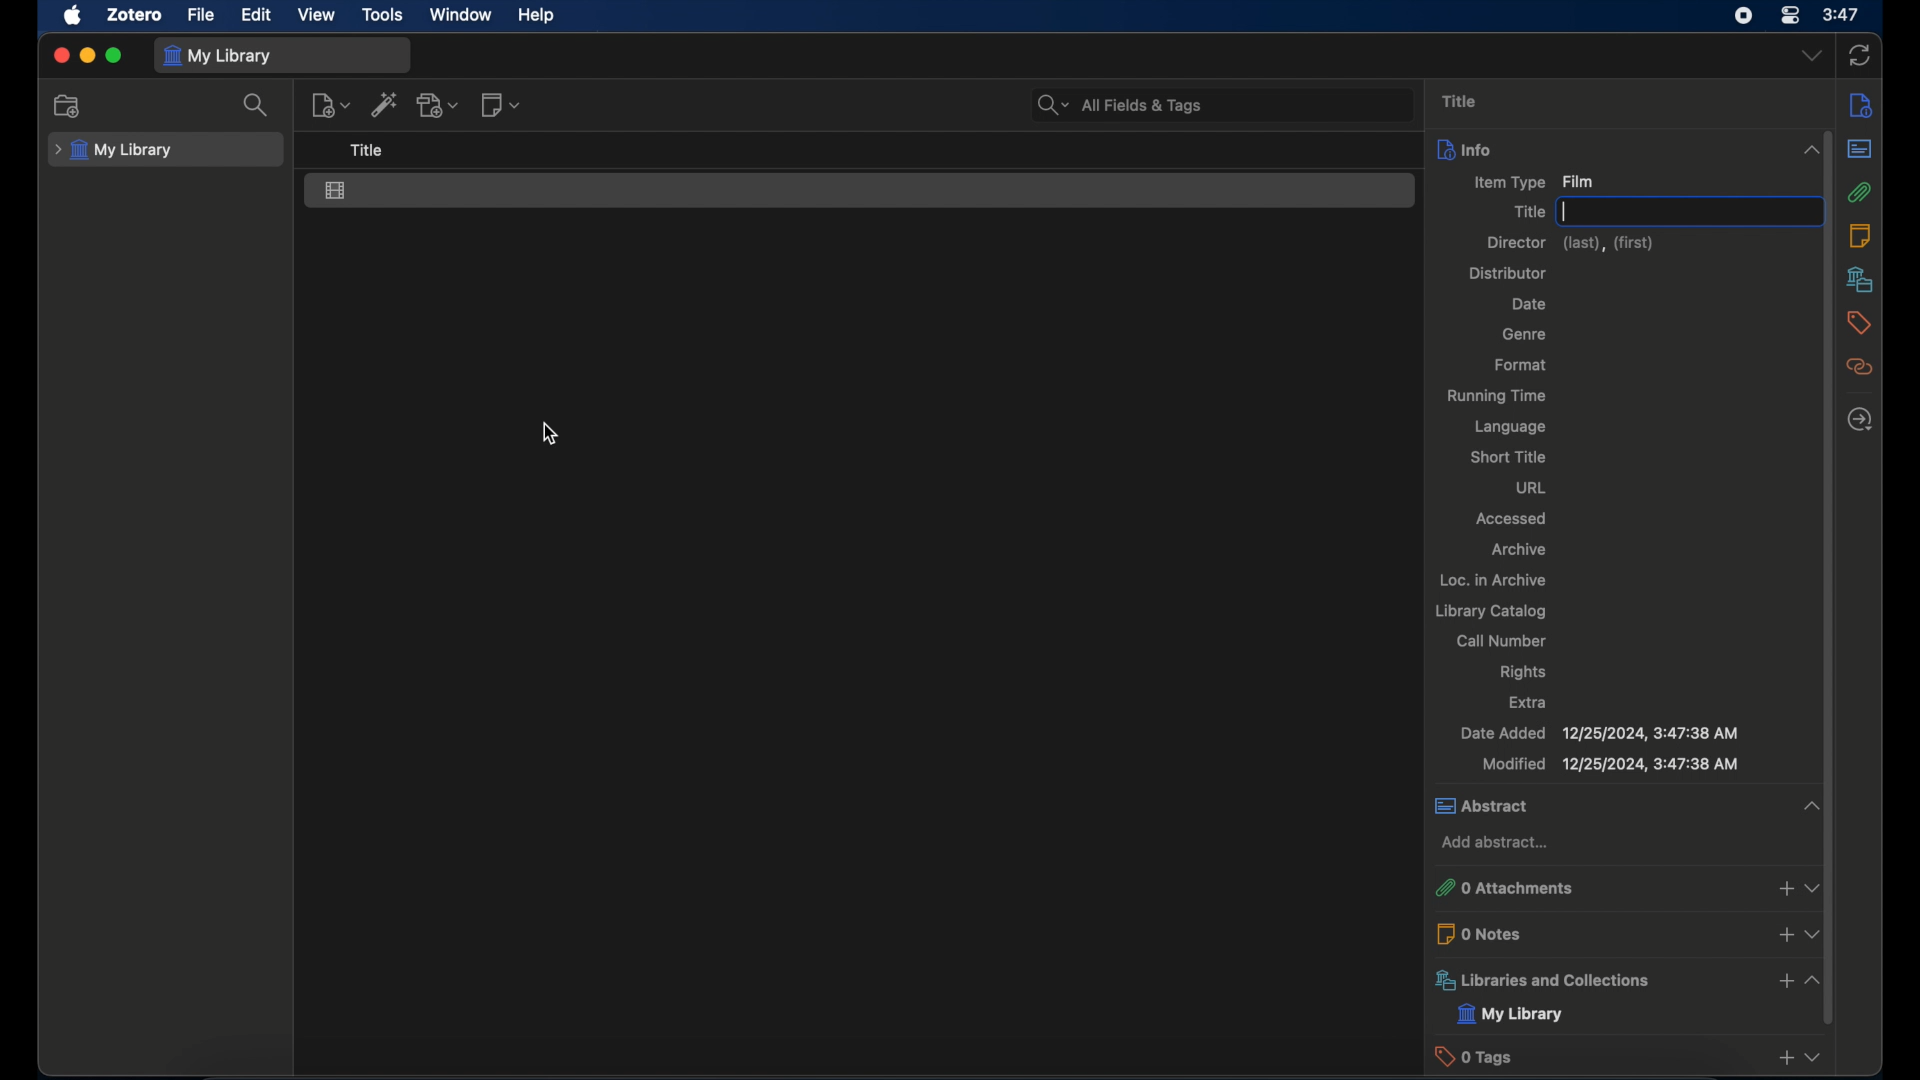 The height and width of the screenshot is (1080, 1920). Describe the element at coordinates (60, 56) in the screenshot. I see `close` at that location.